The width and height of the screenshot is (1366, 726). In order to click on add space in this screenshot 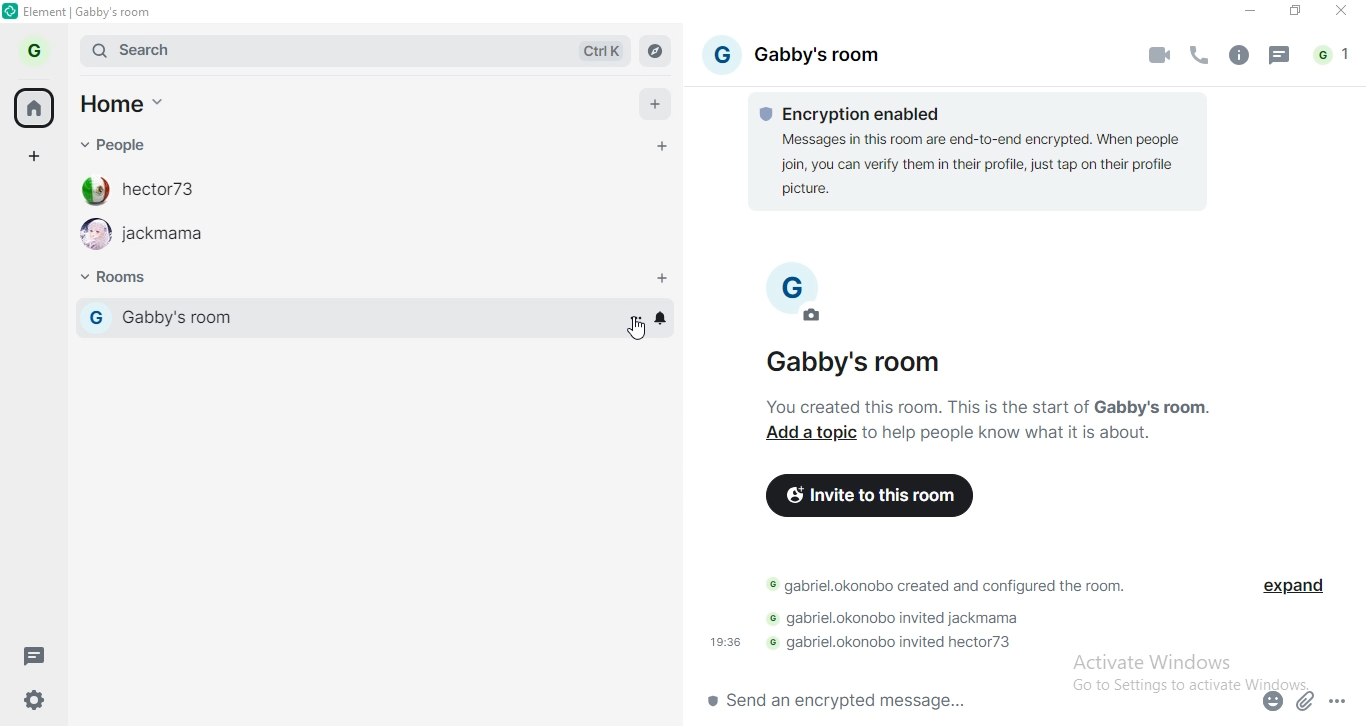, I will do `click(36, 157)`.